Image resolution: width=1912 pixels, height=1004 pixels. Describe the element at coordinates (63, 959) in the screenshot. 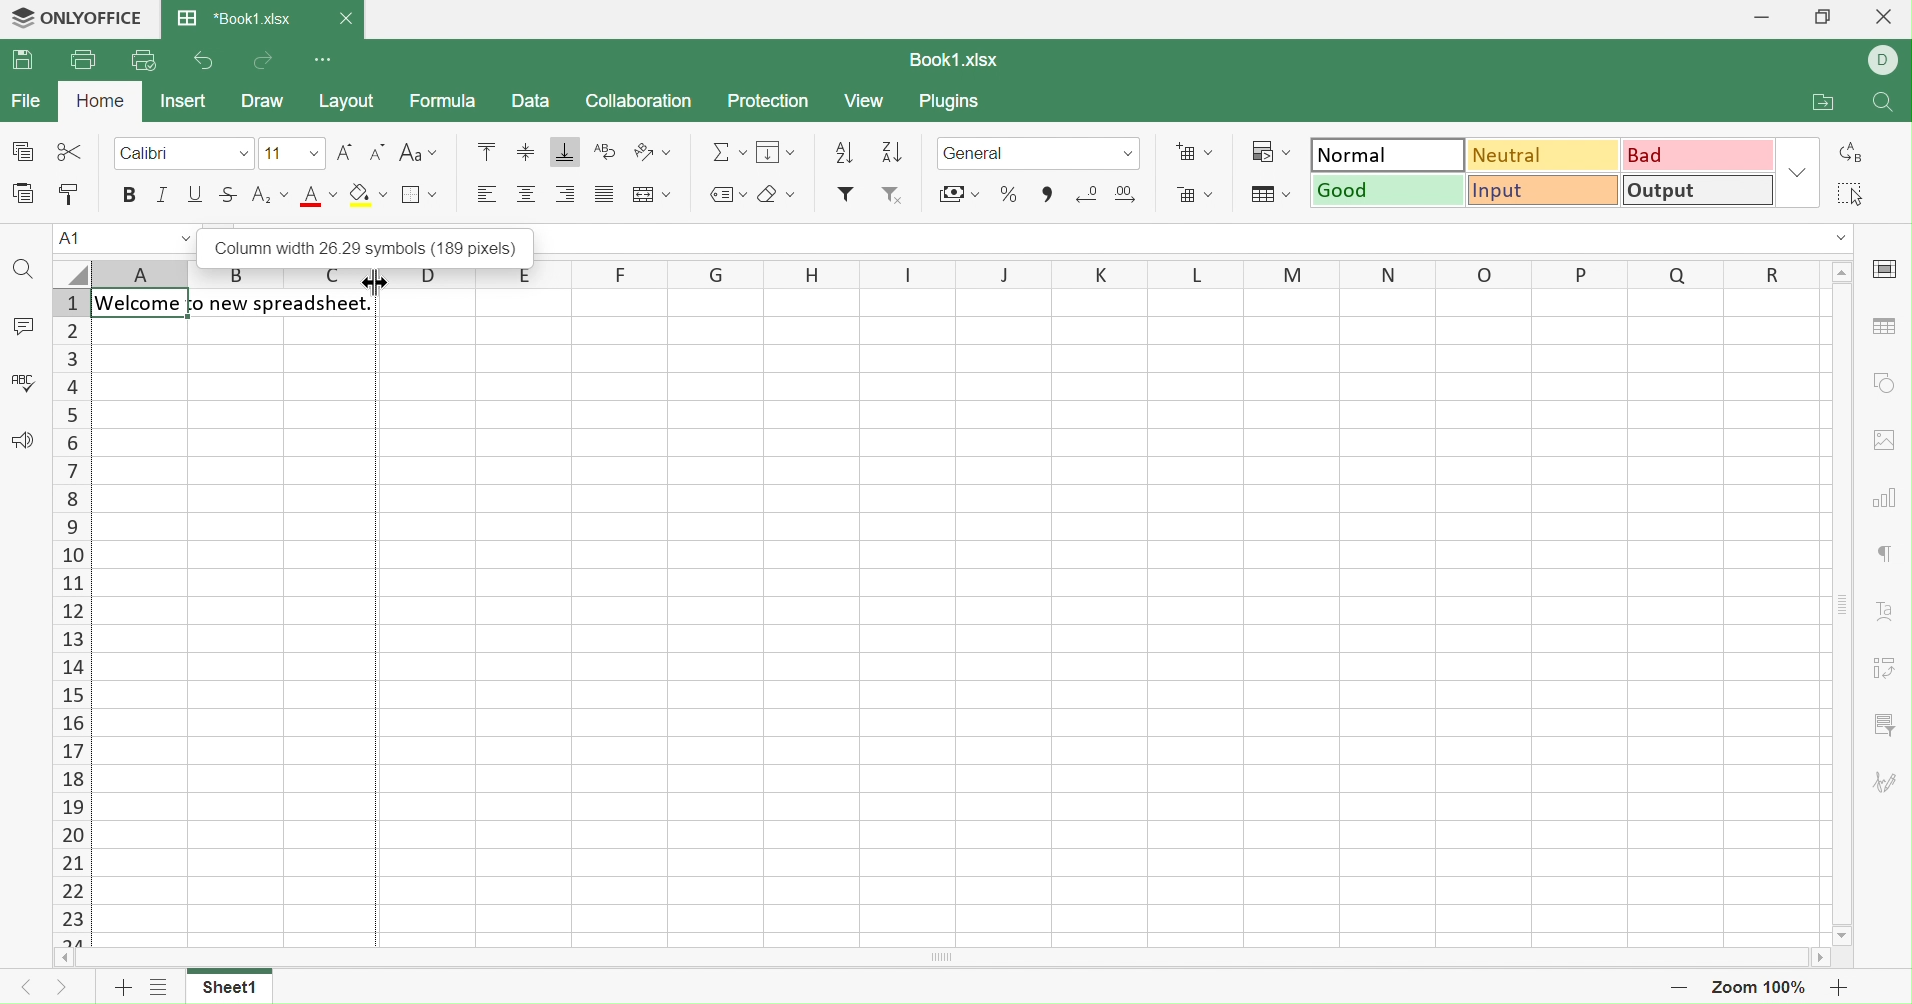

I see `Scroll Left` at that location.